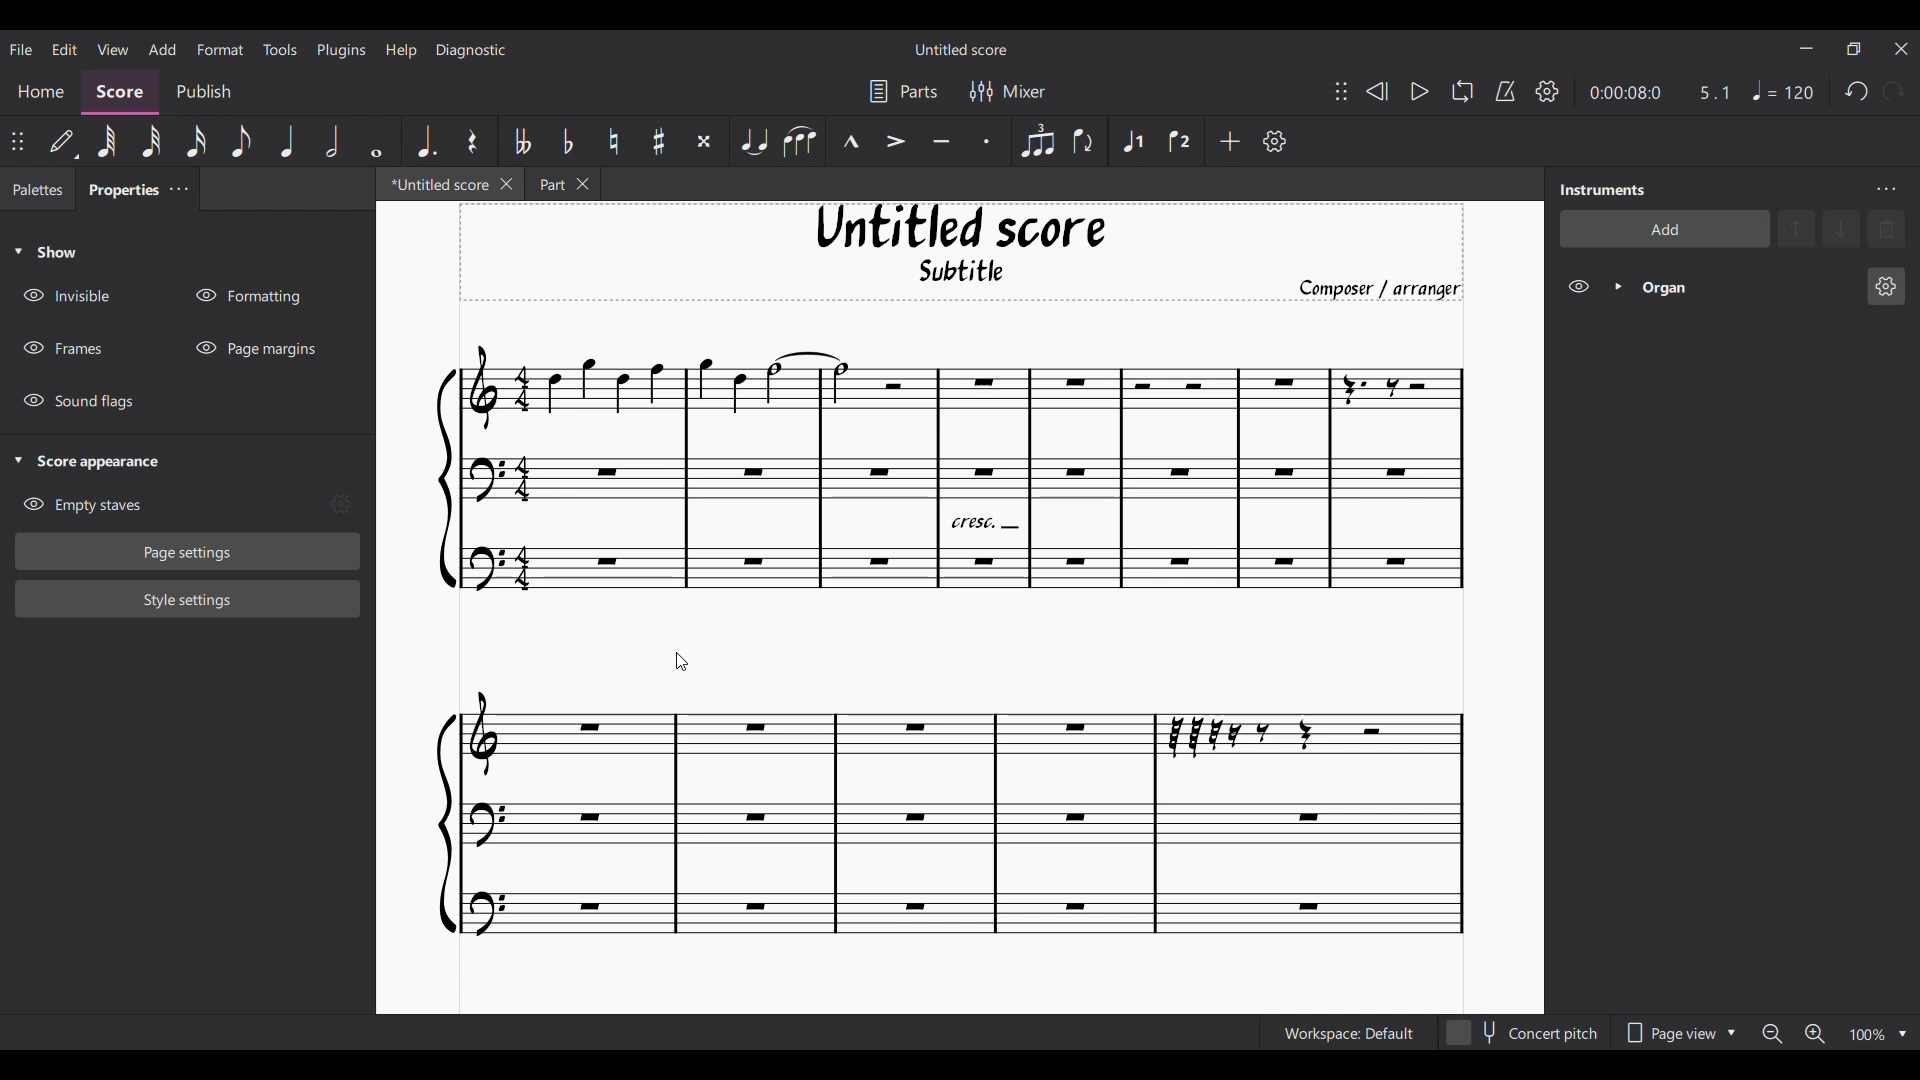 This screenshot has height=1080, width=1920. I want to click on Expand Organ, so click(1617, 286).